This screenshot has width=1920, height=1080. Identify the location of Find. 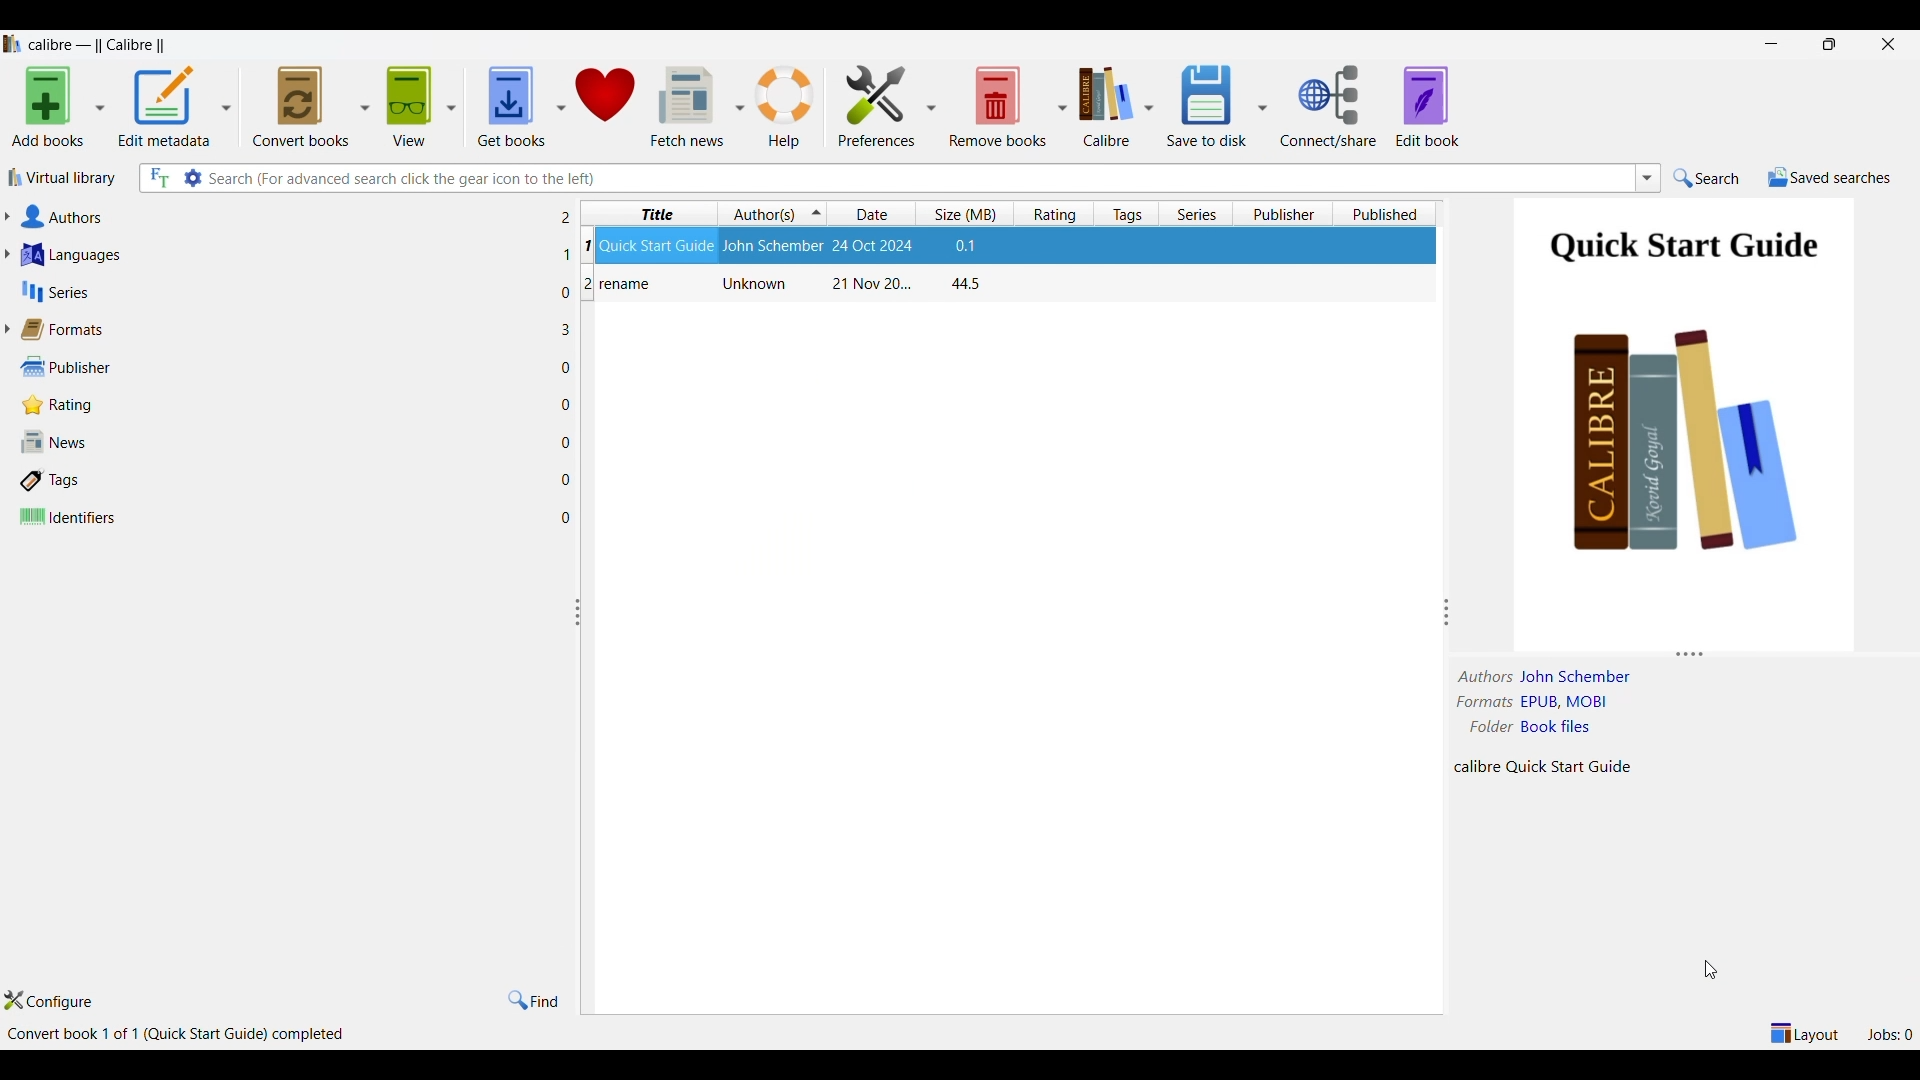
(535, 1000).